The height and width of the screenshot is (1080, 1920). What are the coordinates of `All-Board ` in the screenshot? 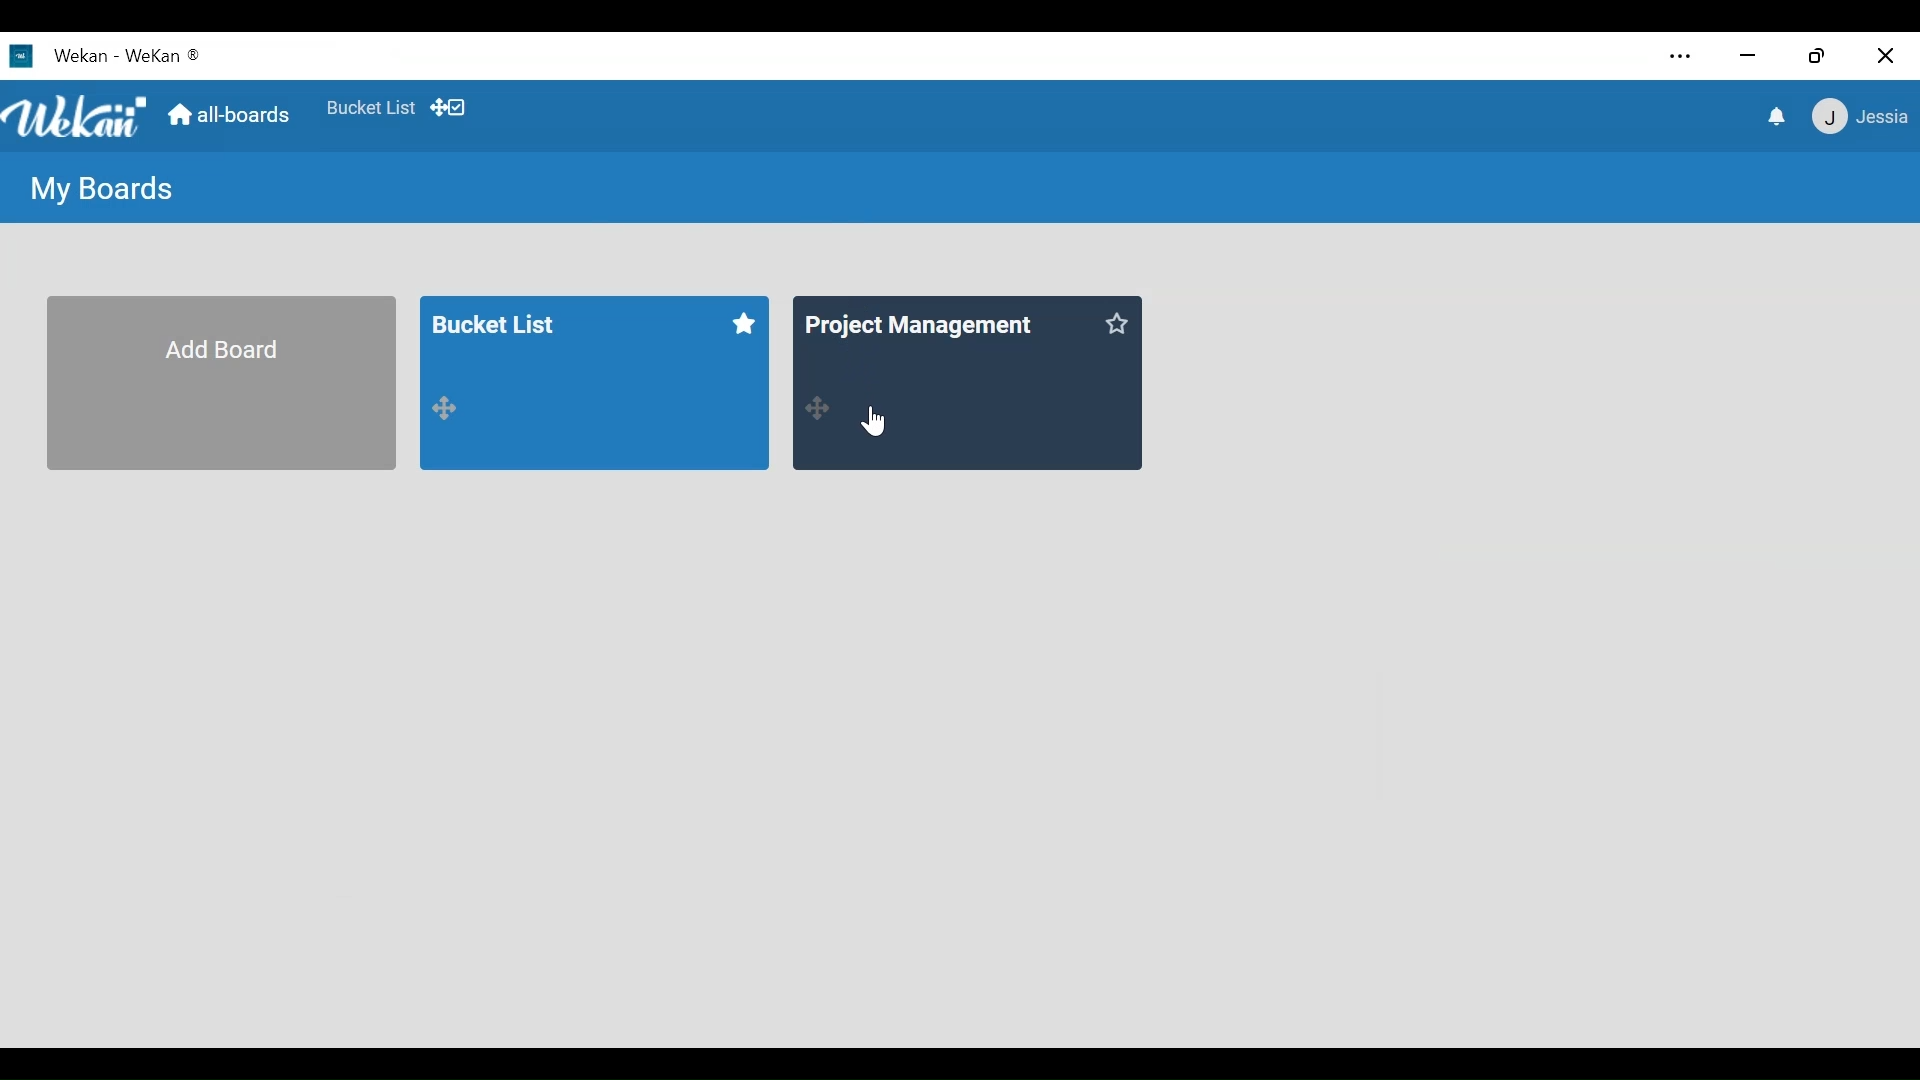 It's located at (967, 383).